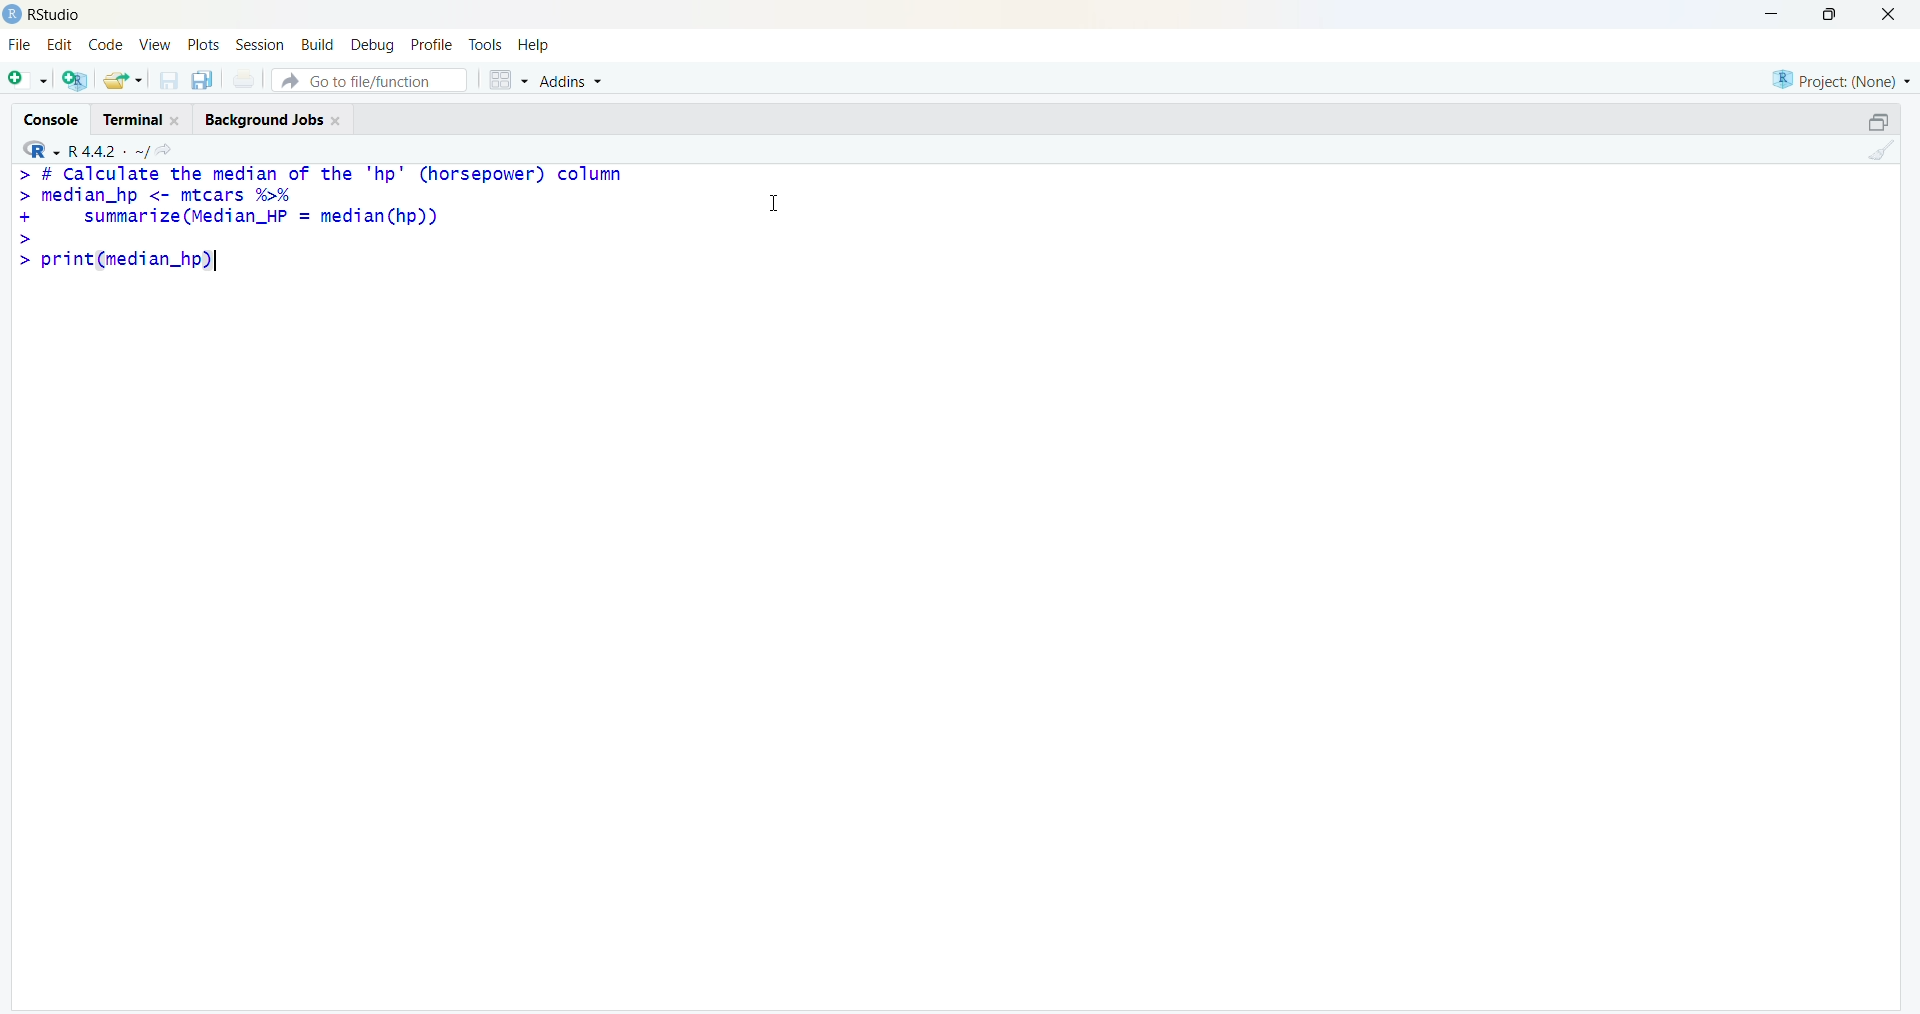 The height and width of the screenshot is (1014, 1920). What do you see at coordinates (432, 45) in the screenshot?
I see `profile` at bounding box center [432, 45].